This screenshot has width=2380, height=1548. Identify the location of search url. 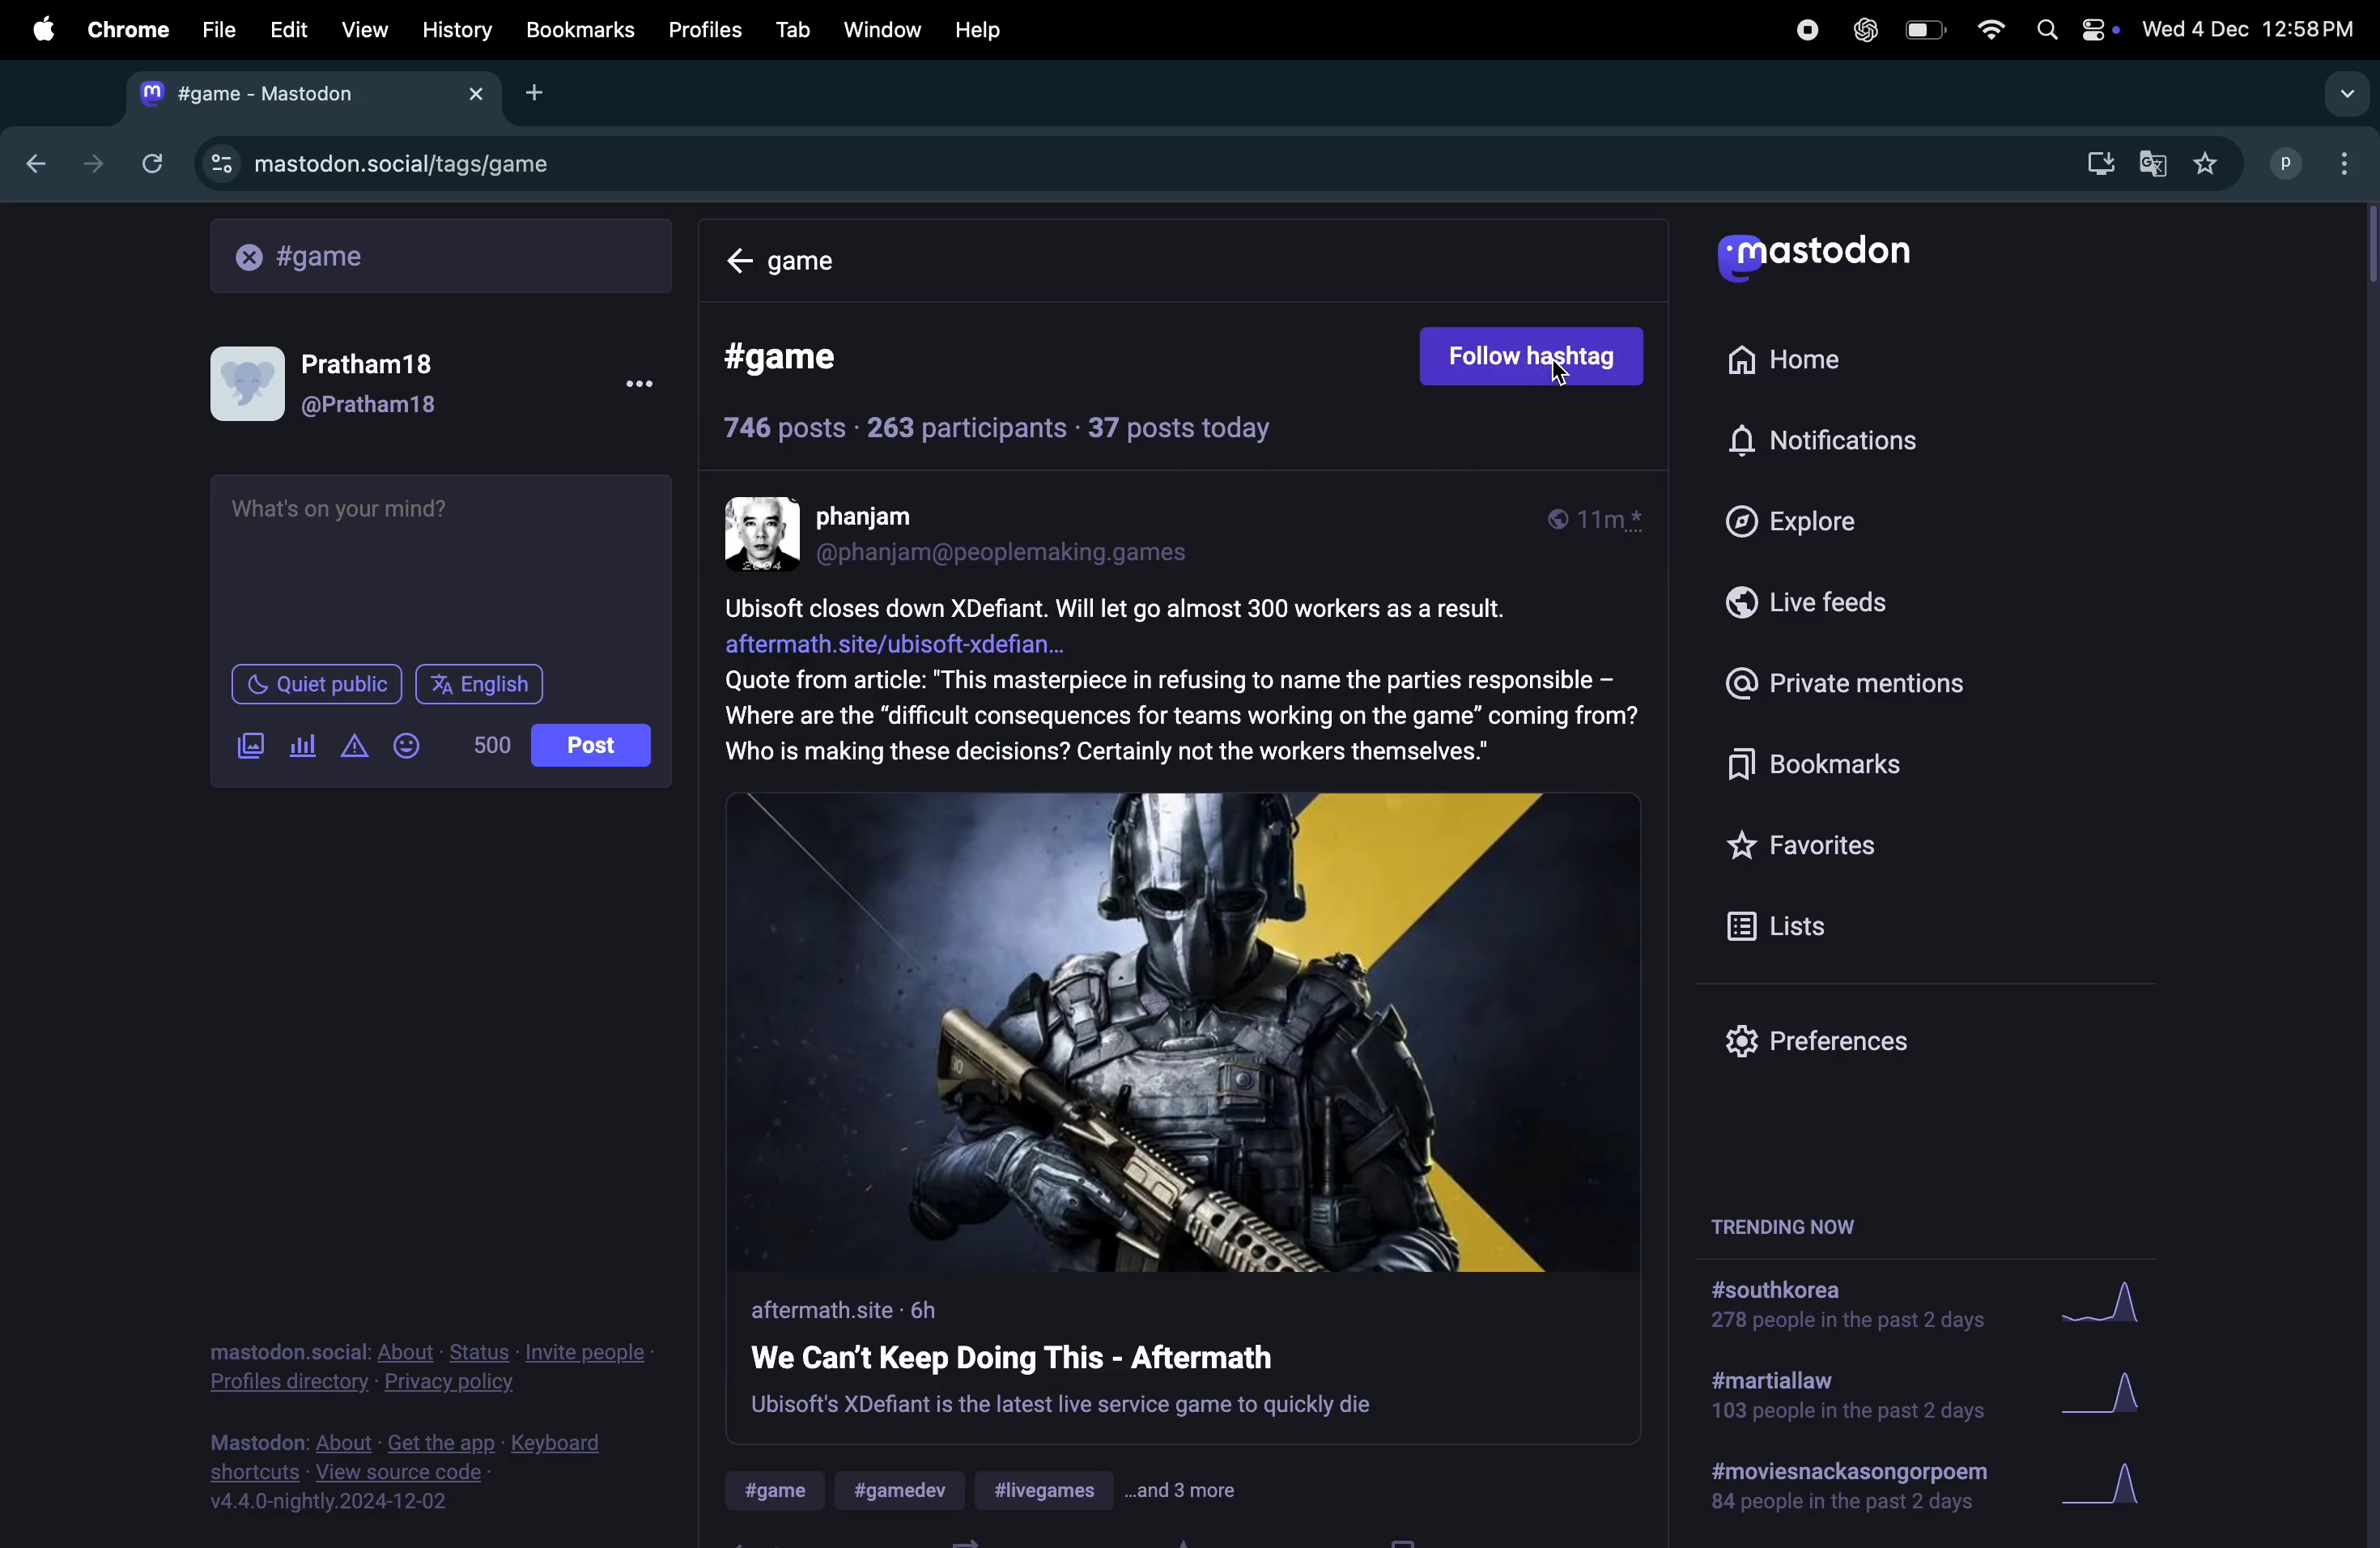
(442, 255).